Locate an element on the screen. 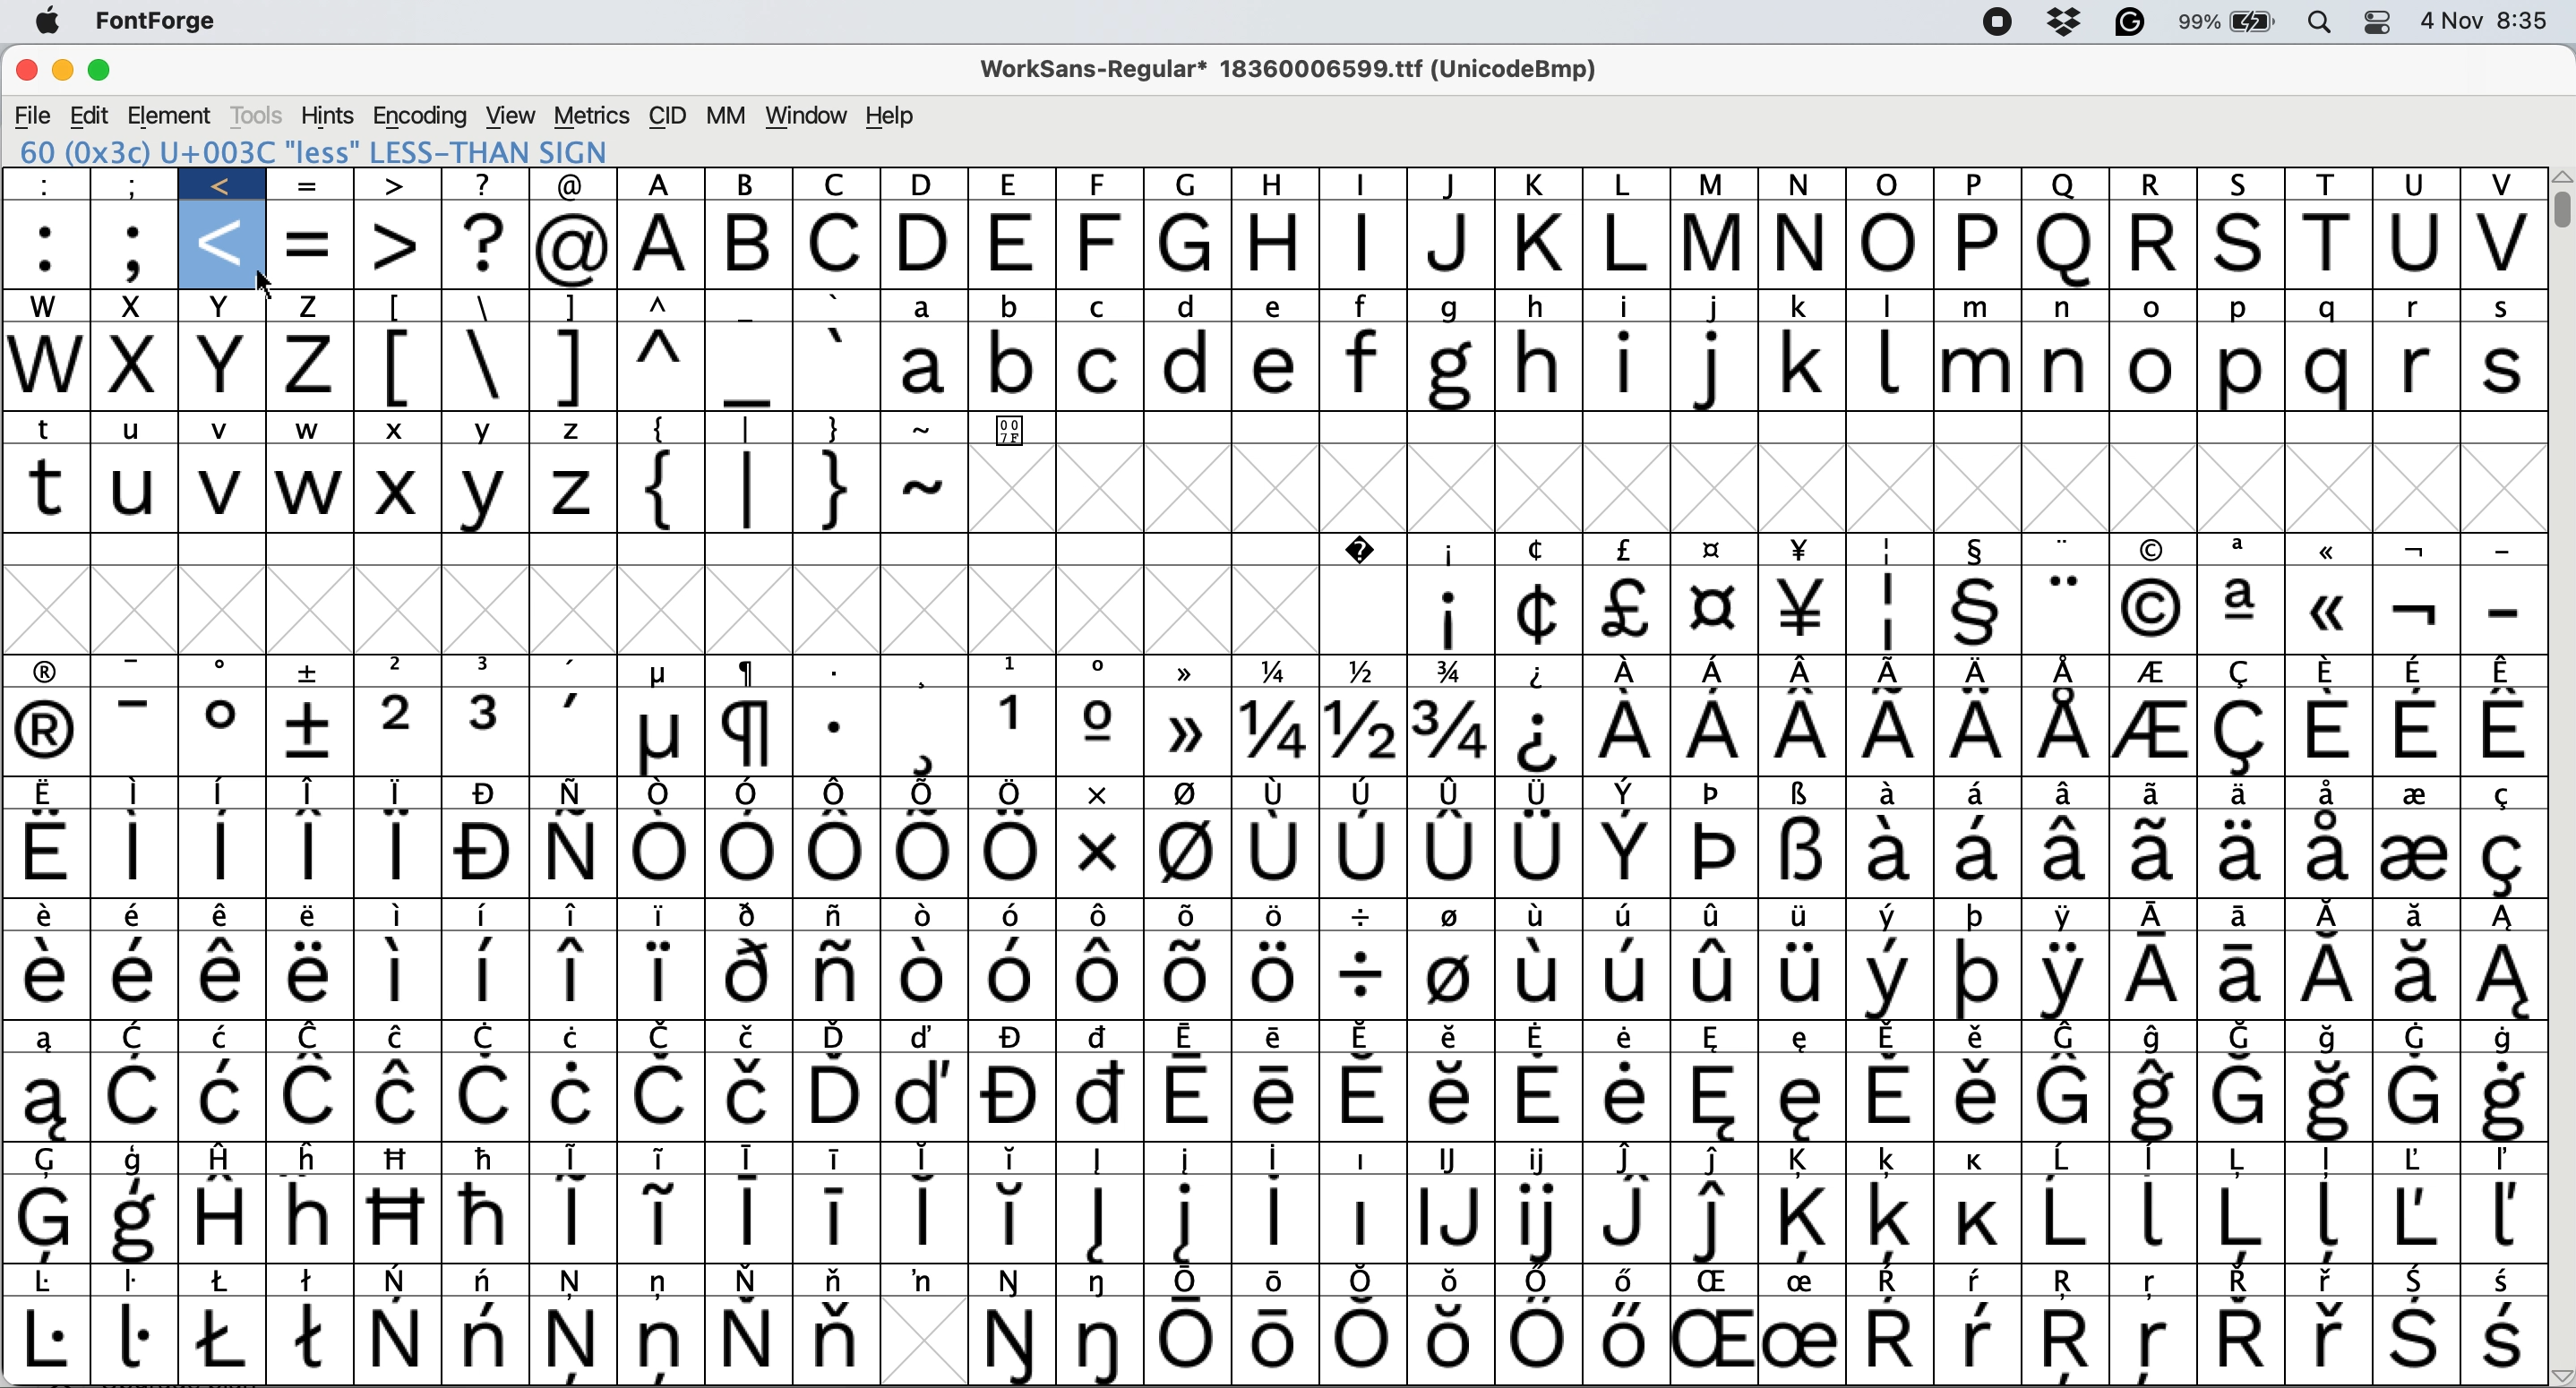  Symbol is located at coordinates (1189, 794).